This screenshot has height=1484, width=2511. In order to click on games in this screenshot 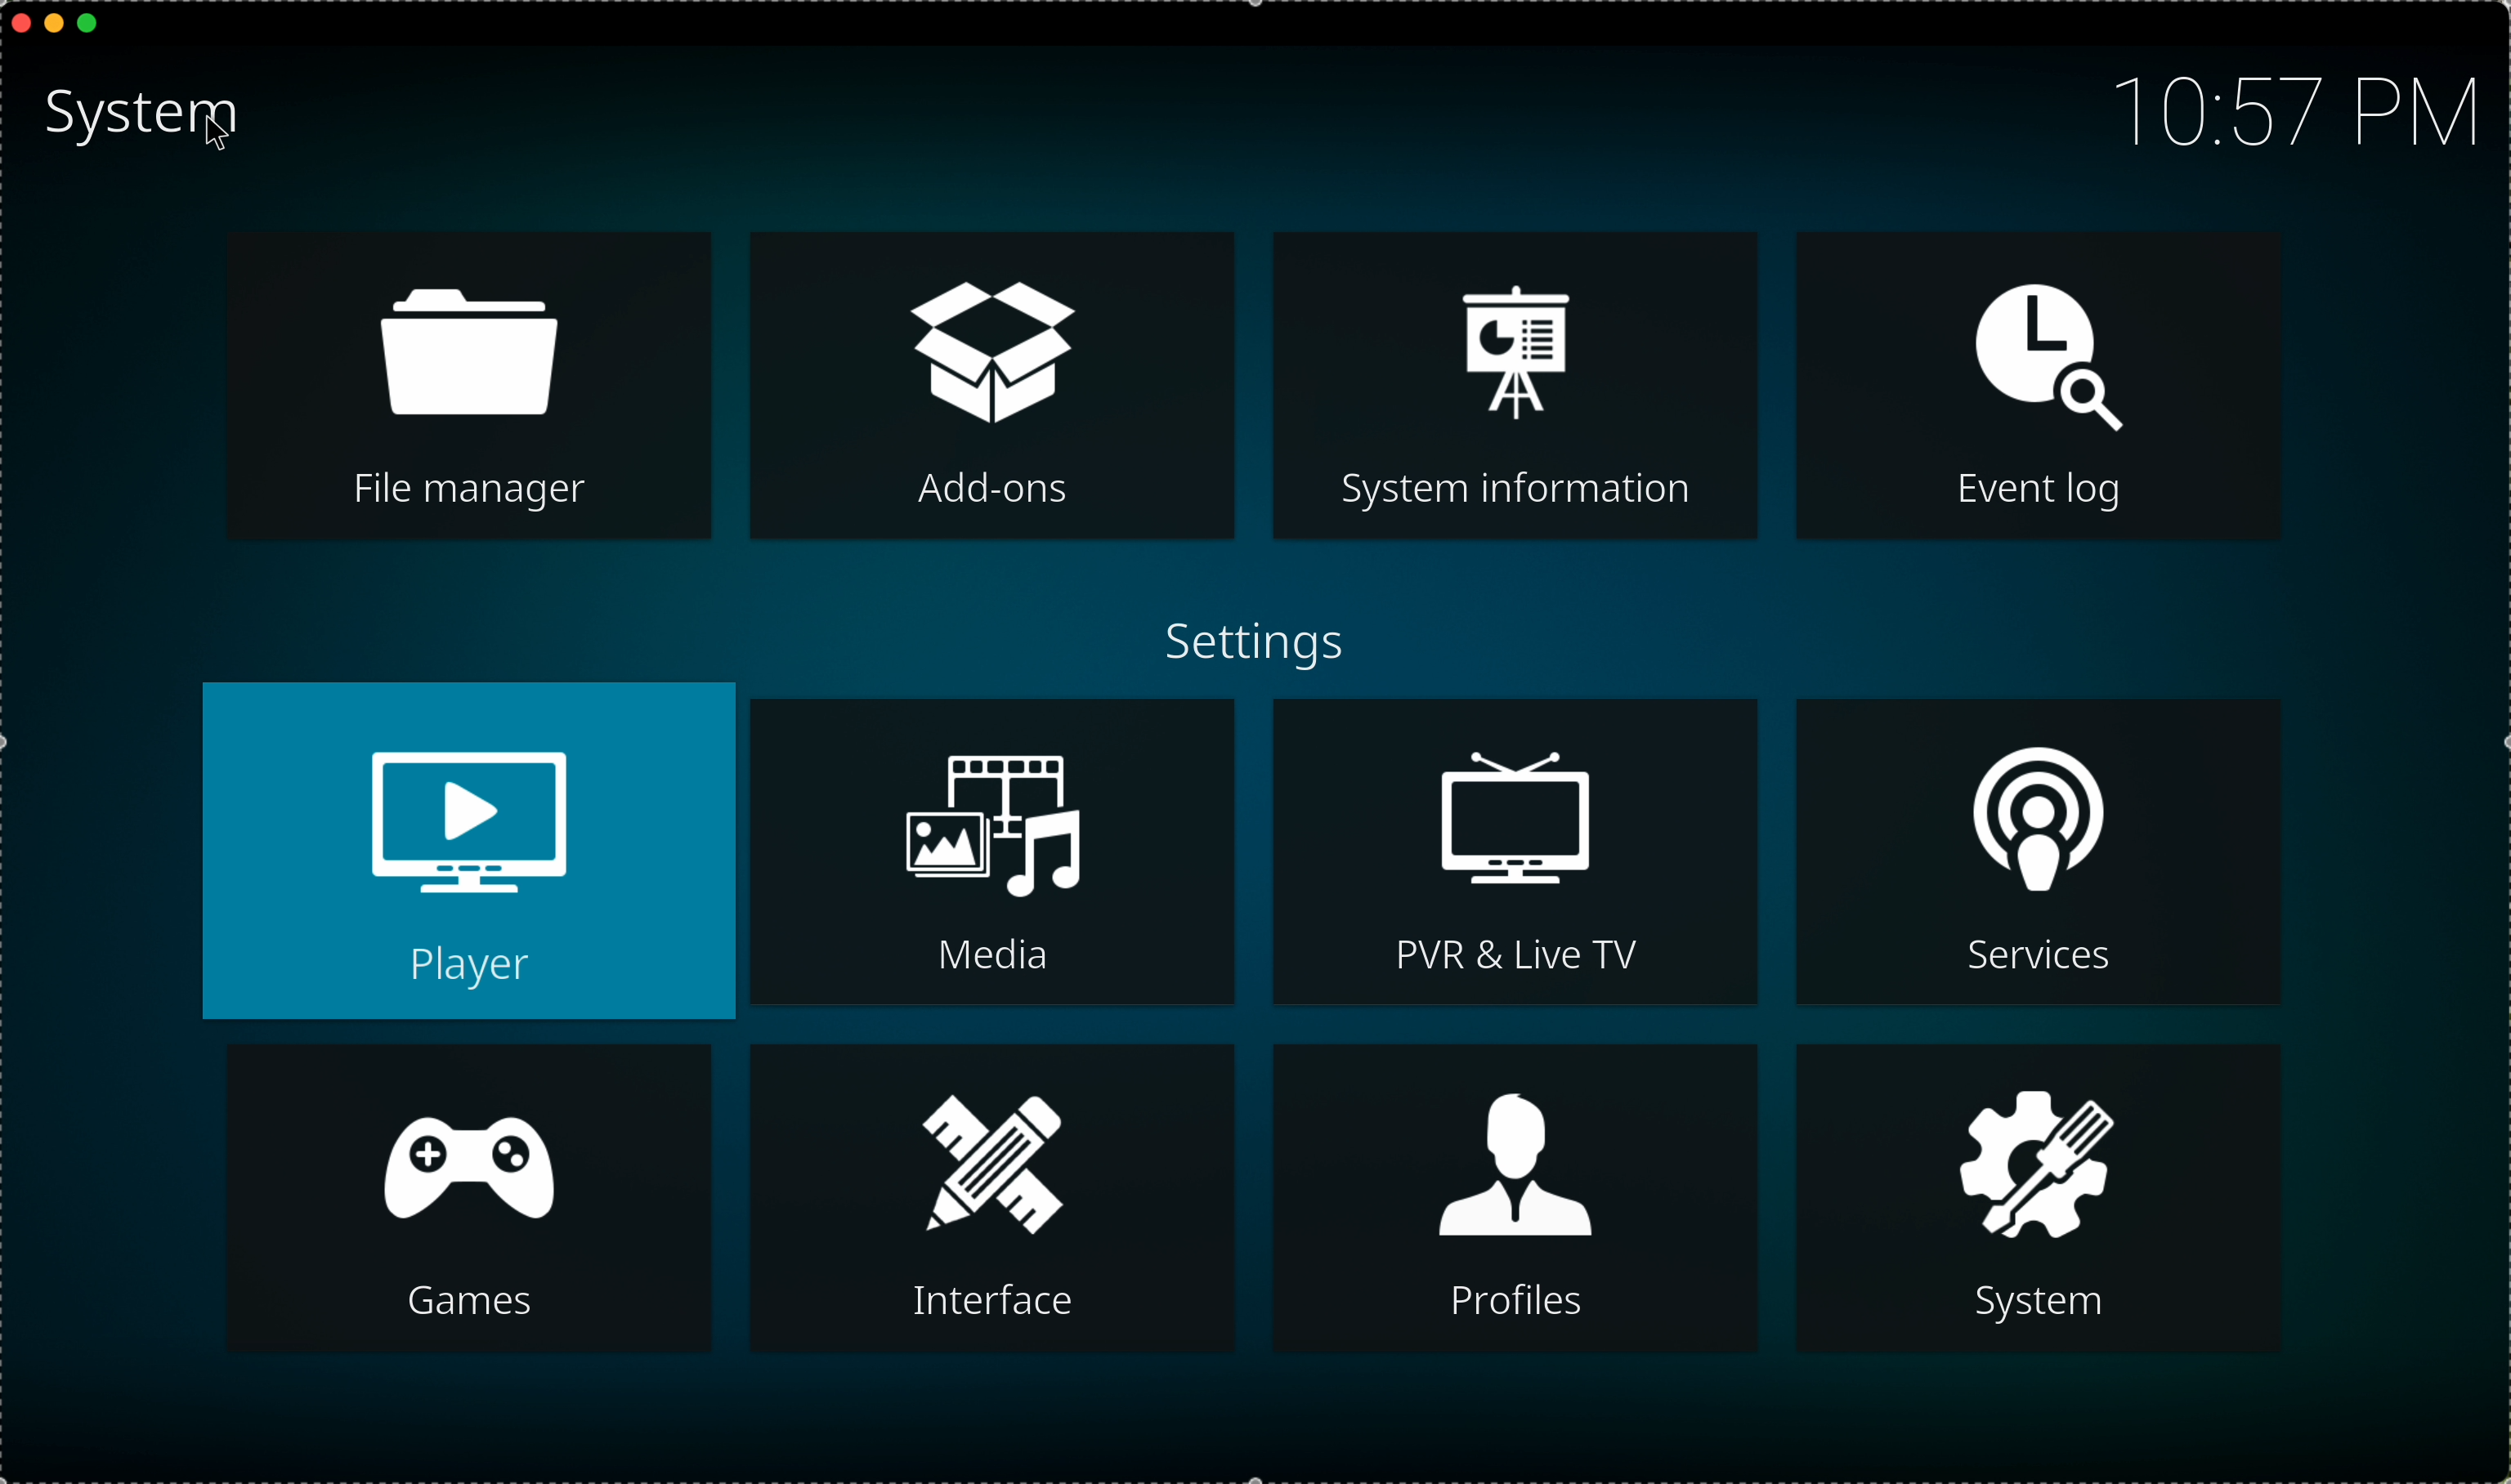, I will do `click(472, 1198)`.